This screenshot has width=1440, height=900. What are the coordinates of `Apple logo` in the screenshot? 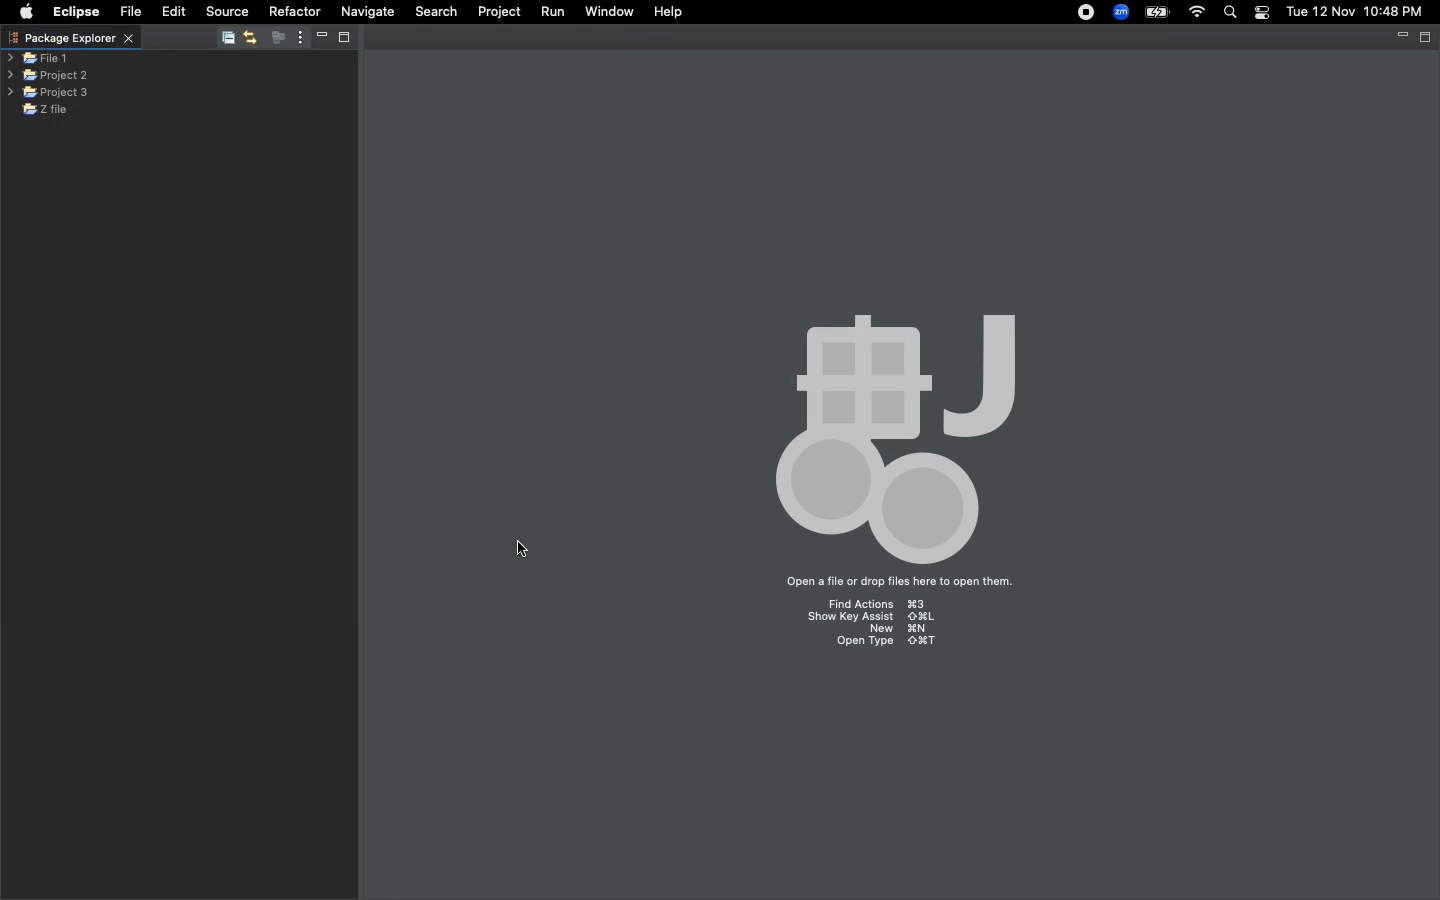 It's located at (26, 14).